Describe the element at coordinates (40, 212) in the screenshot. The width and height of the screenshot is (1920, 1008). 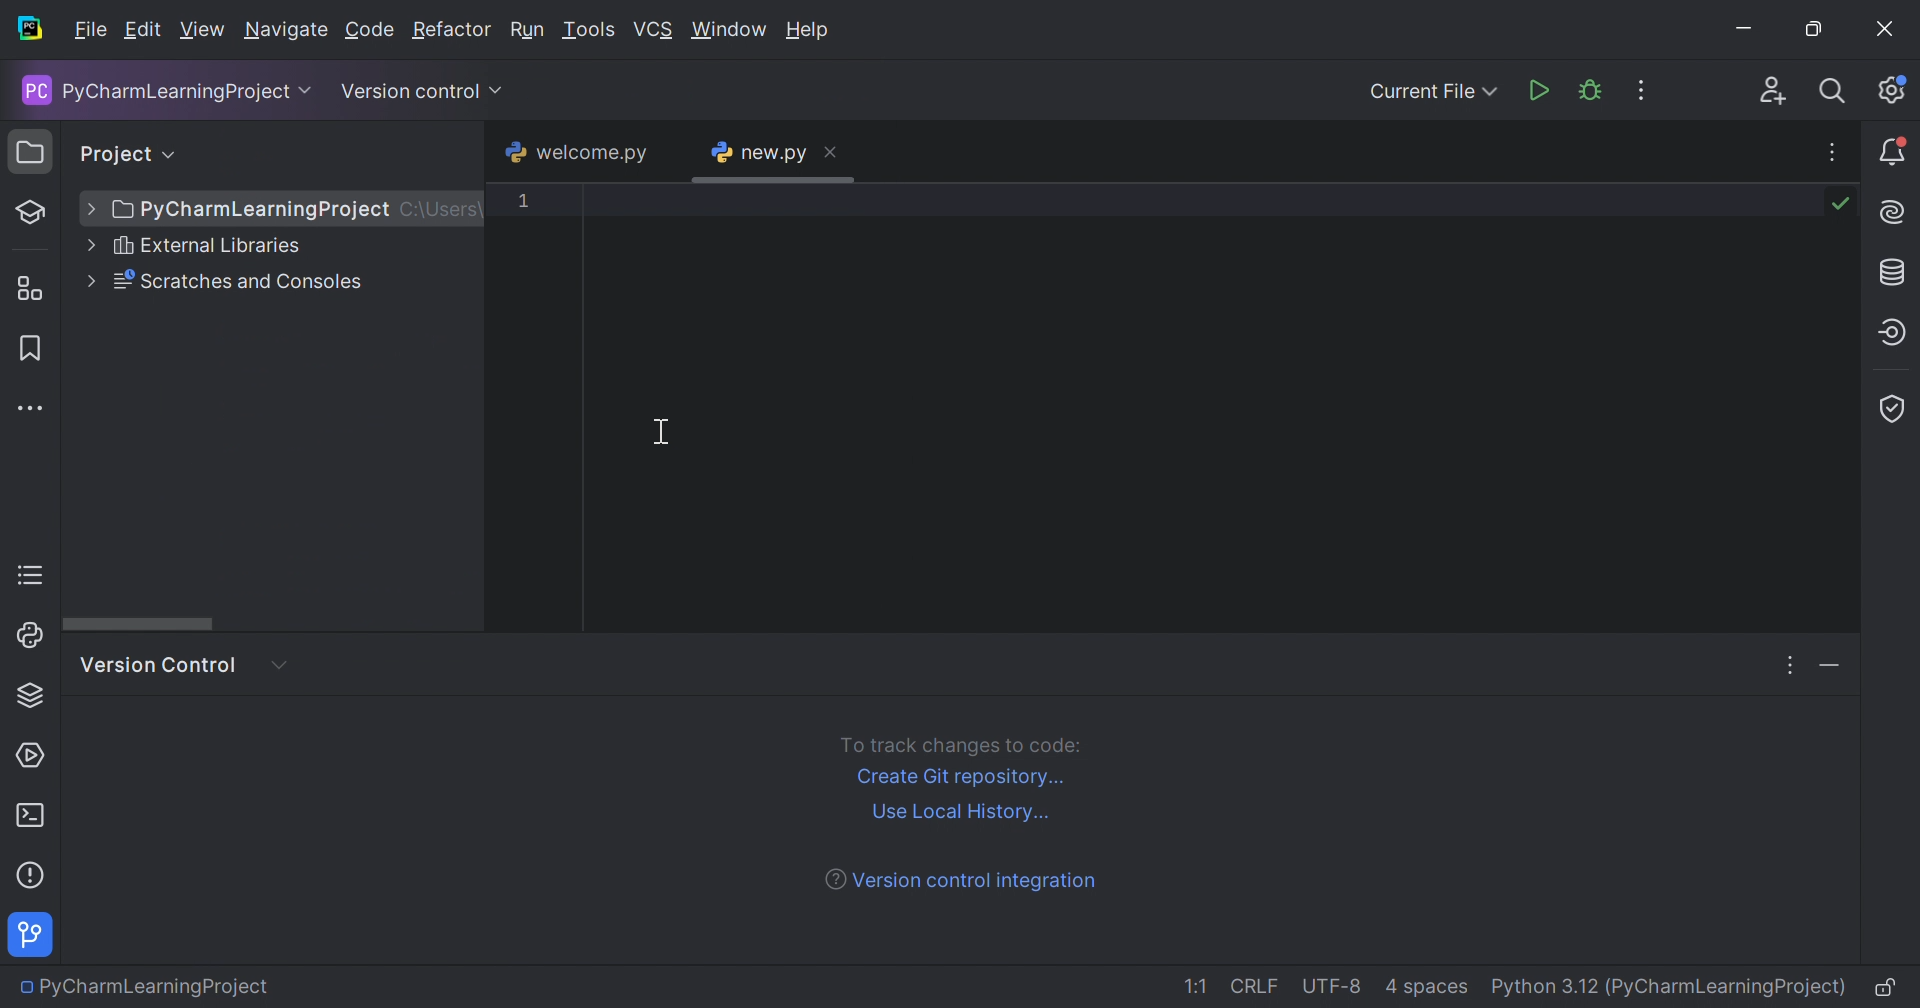
I see `Learn` at that location.